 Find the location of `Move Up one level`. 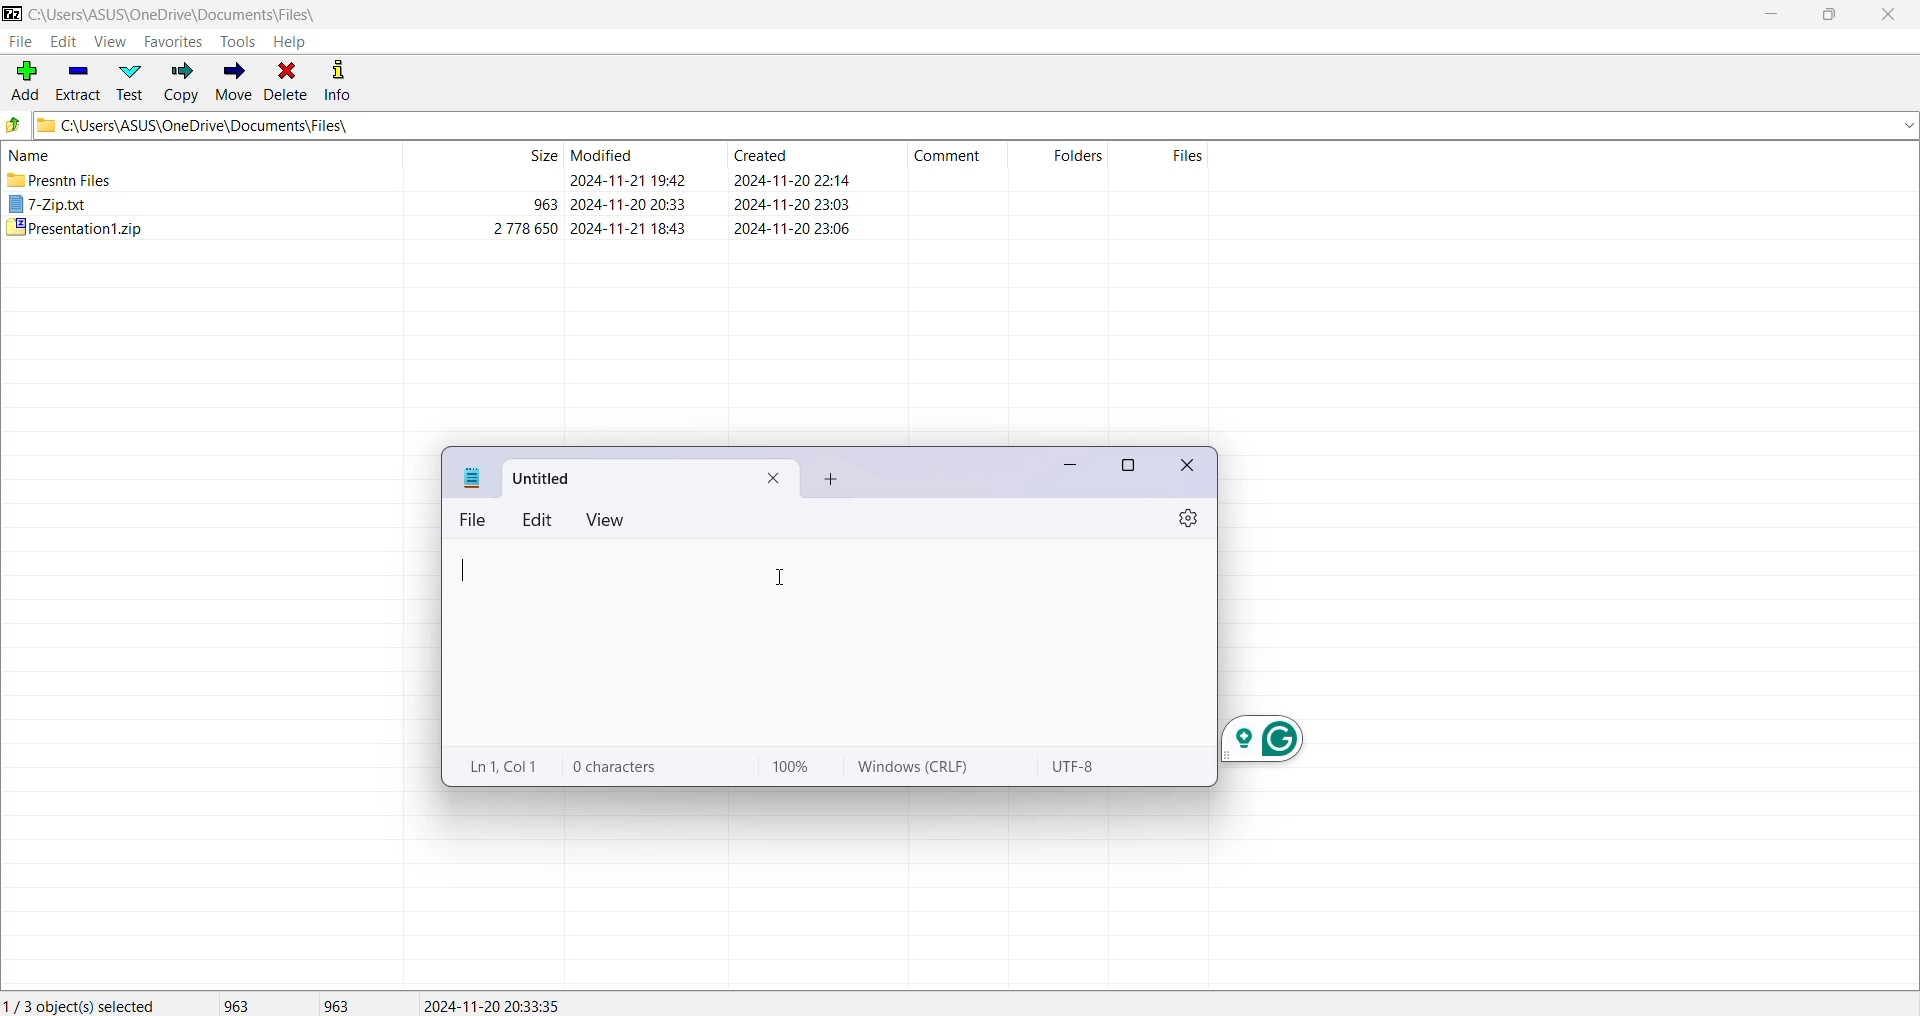

Move Up one level is located at coordinates (14, 126).